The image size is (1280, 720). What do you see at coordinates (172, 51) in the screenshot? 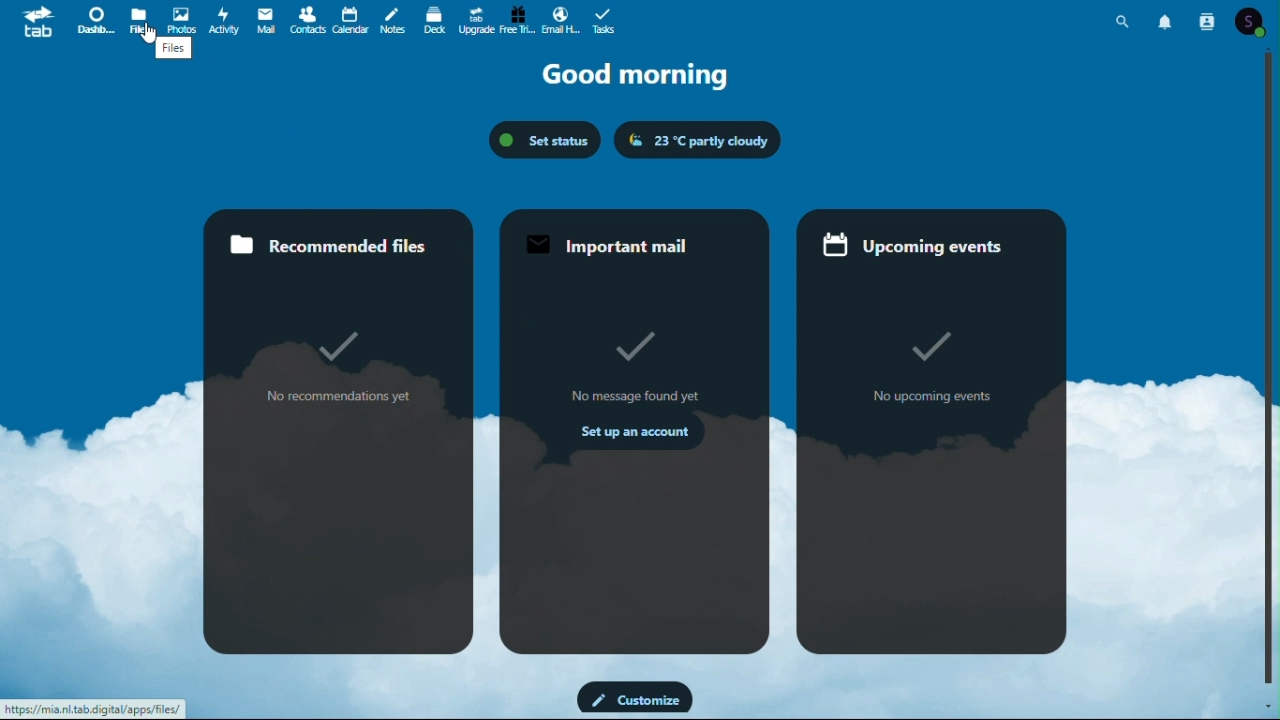
I see `files` at bounding box center [172, 51].